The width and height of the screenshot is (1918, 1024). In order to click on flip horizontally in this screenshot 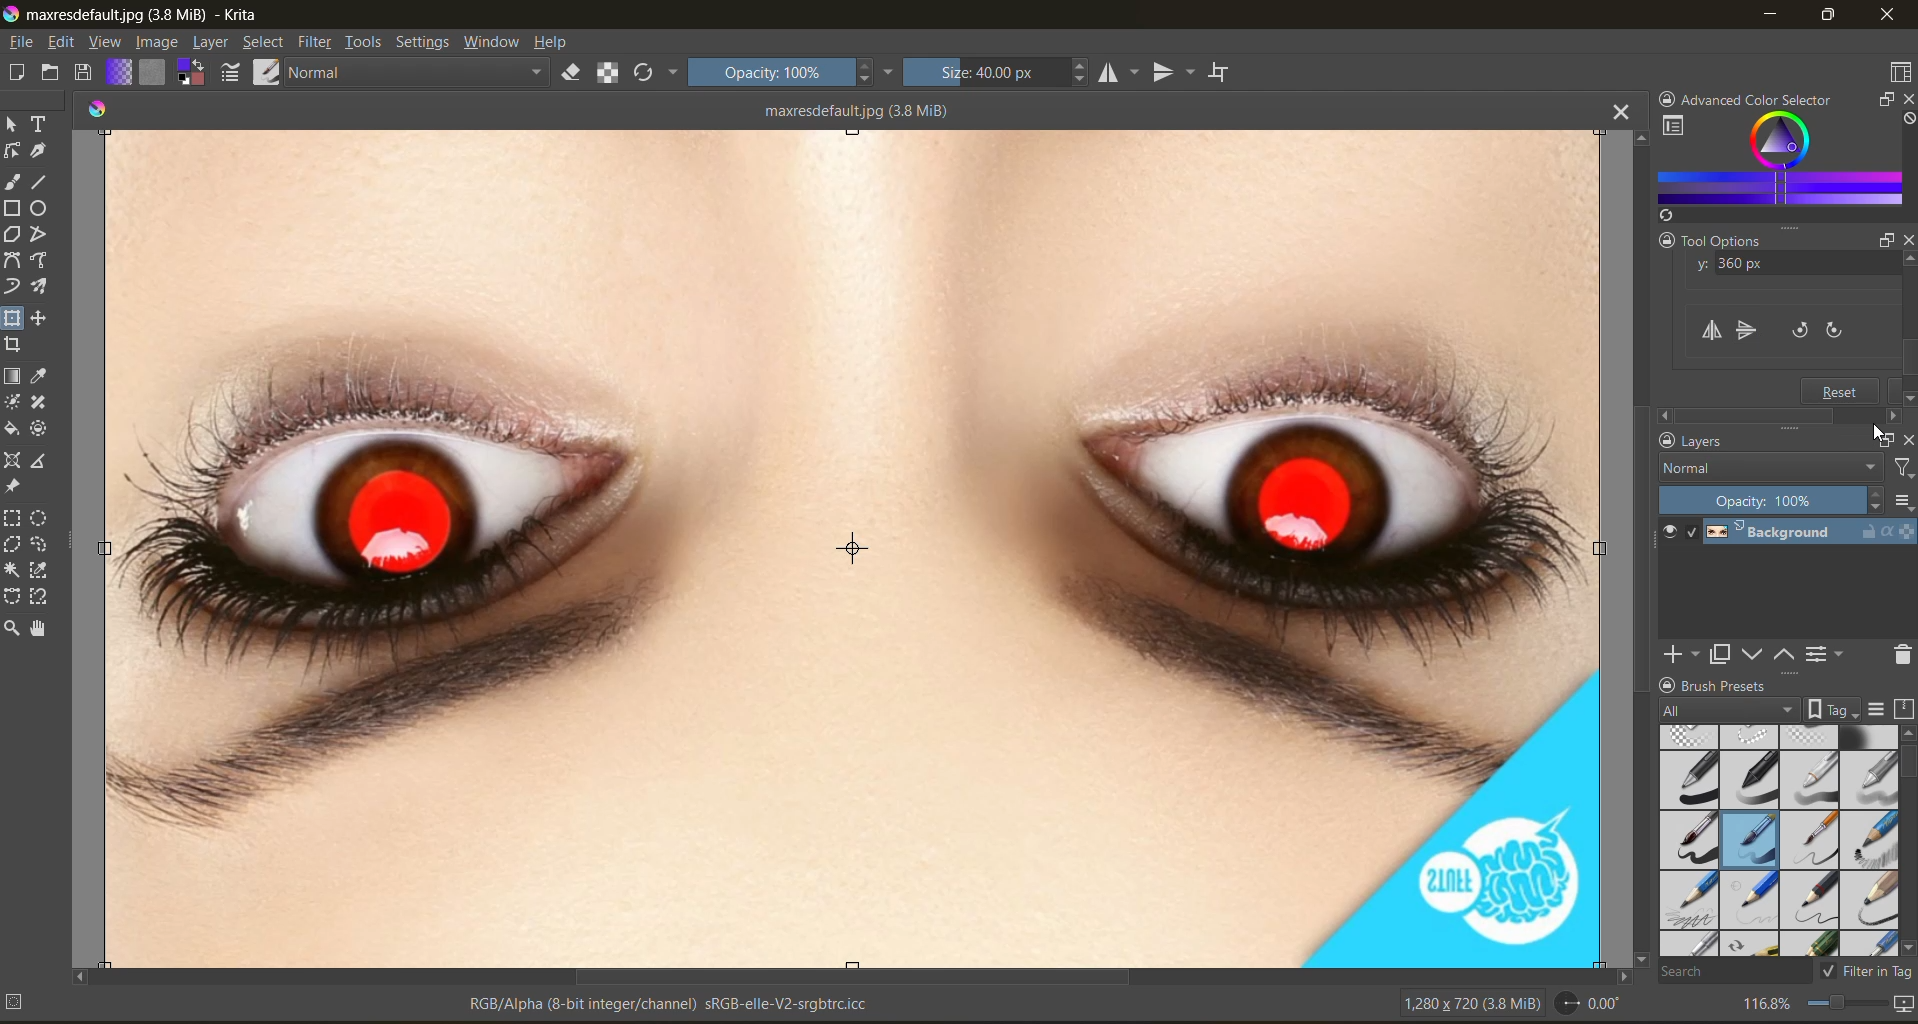, I will do `click(1711, 331)`.